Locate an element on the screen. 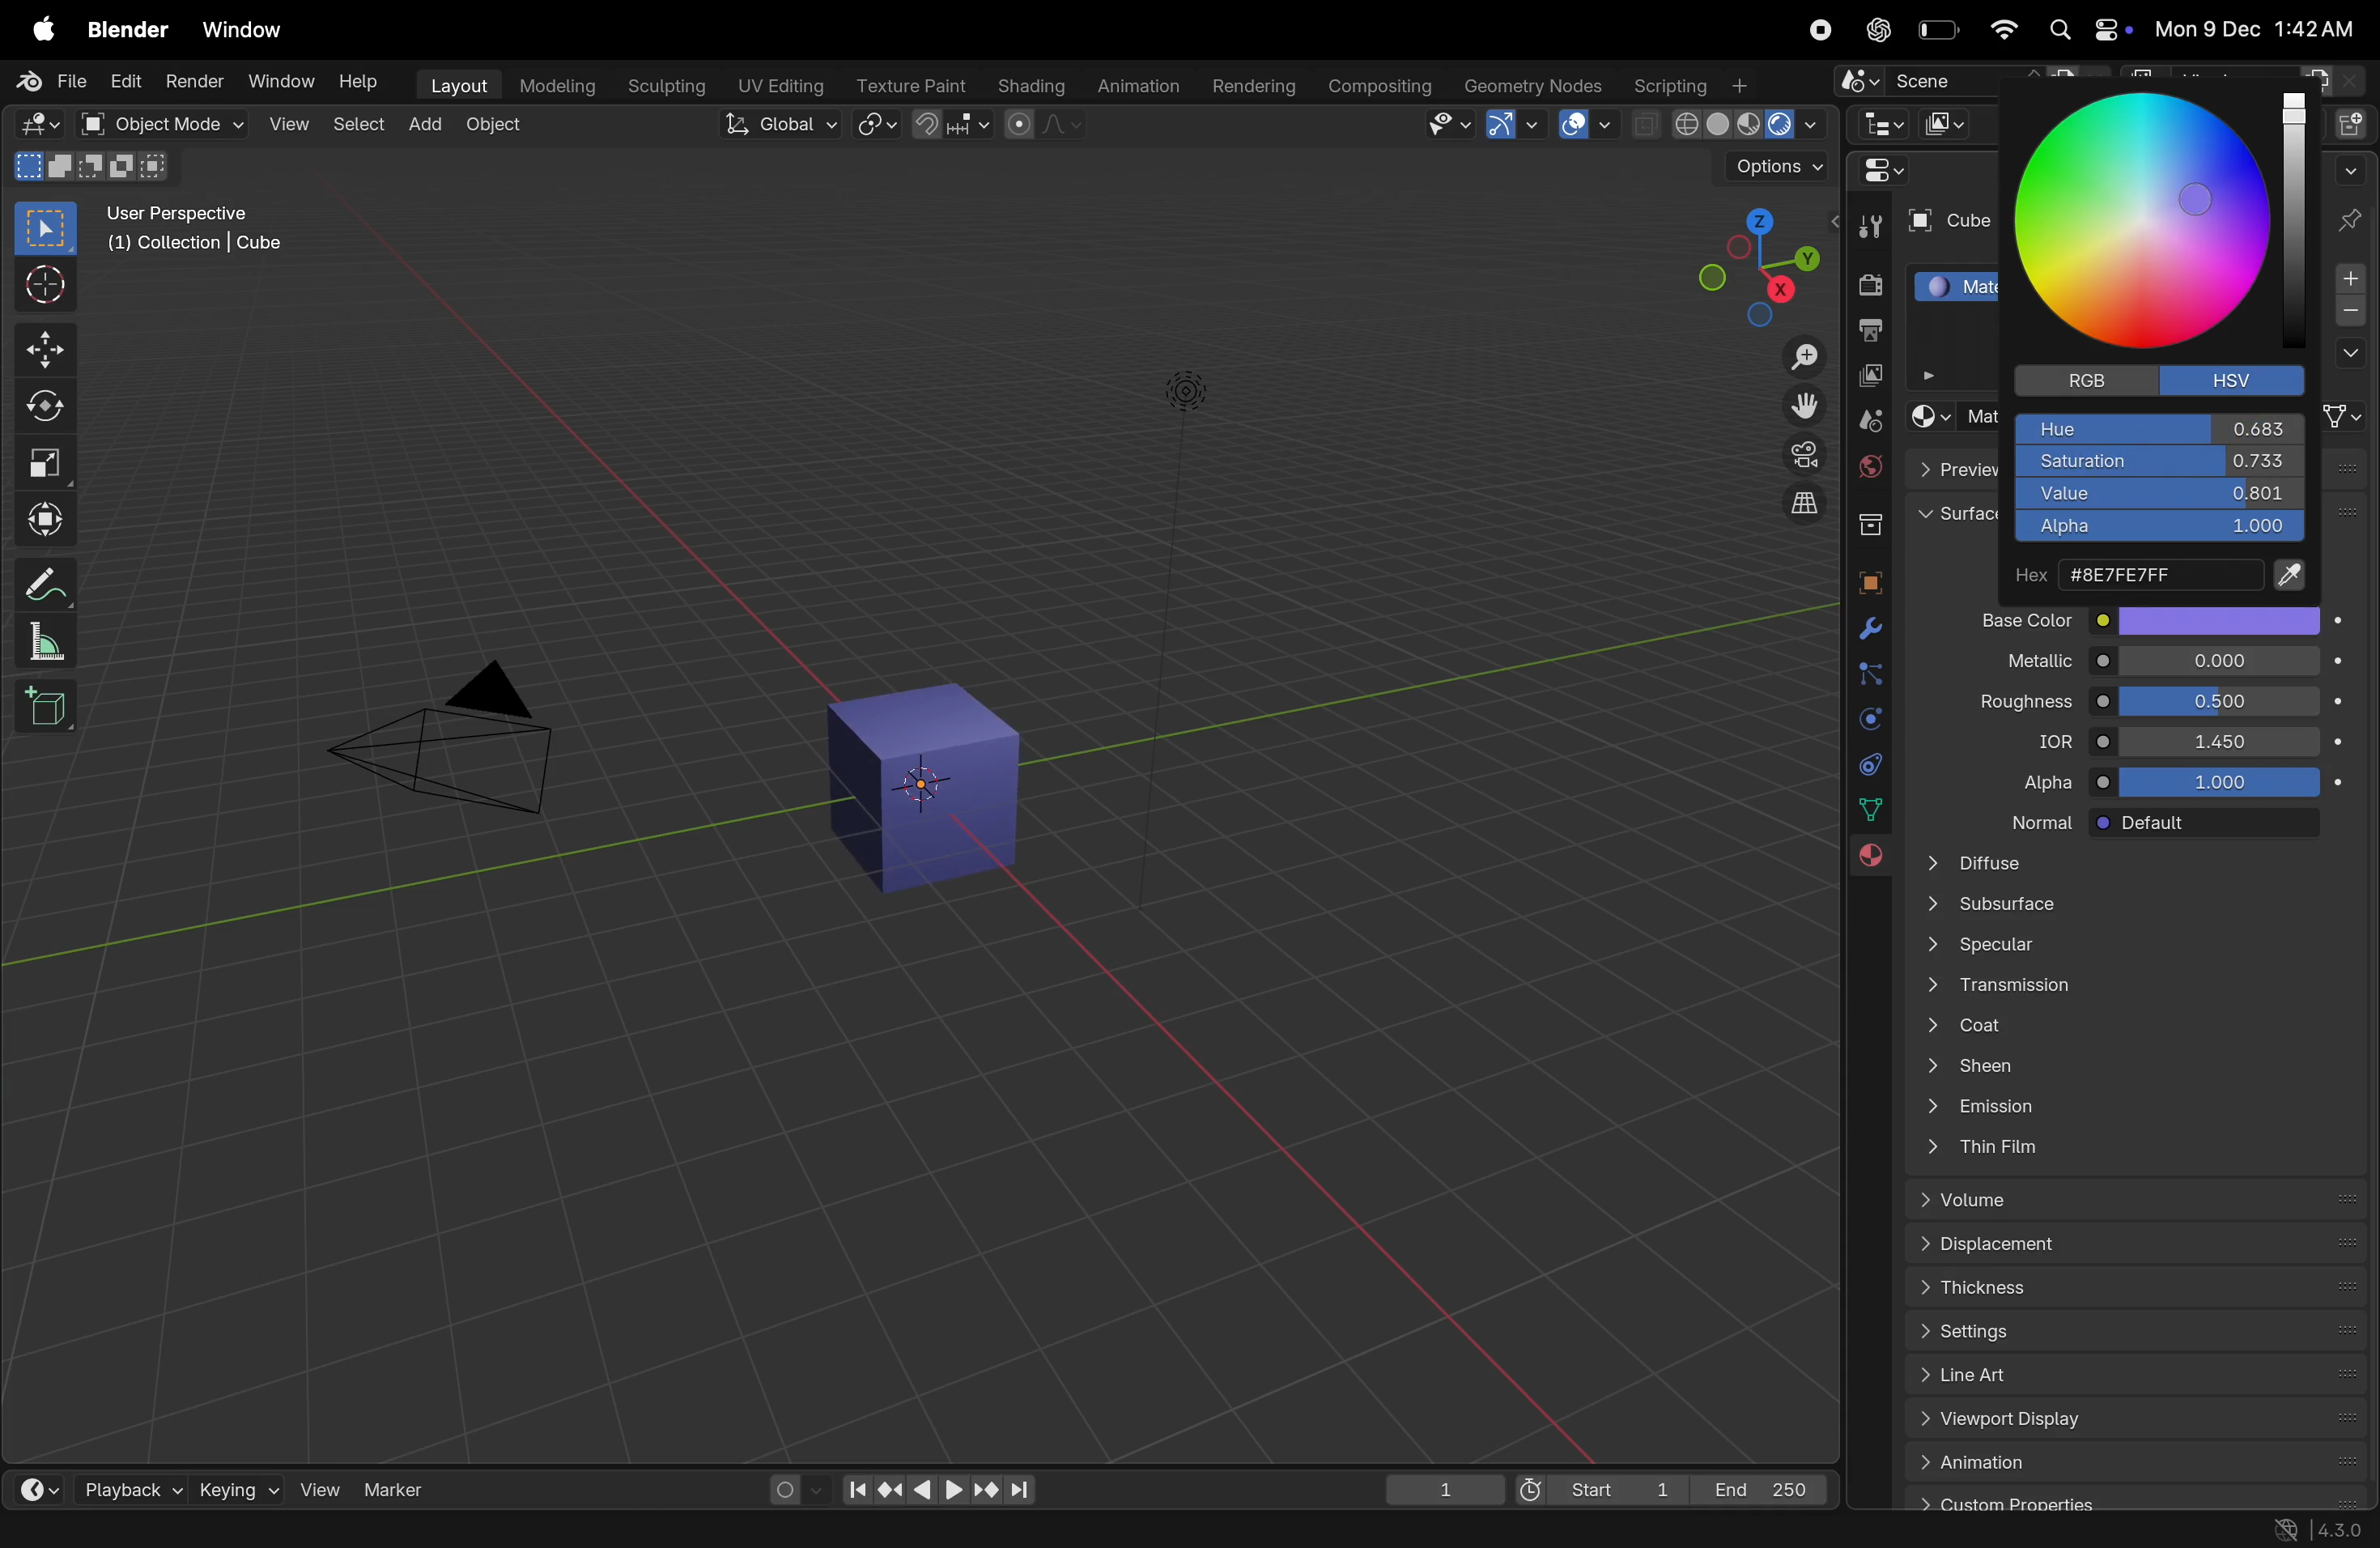 The height and width of the screenshot is (1548, 2380). Spectular is located at coordinates (2126, 950).